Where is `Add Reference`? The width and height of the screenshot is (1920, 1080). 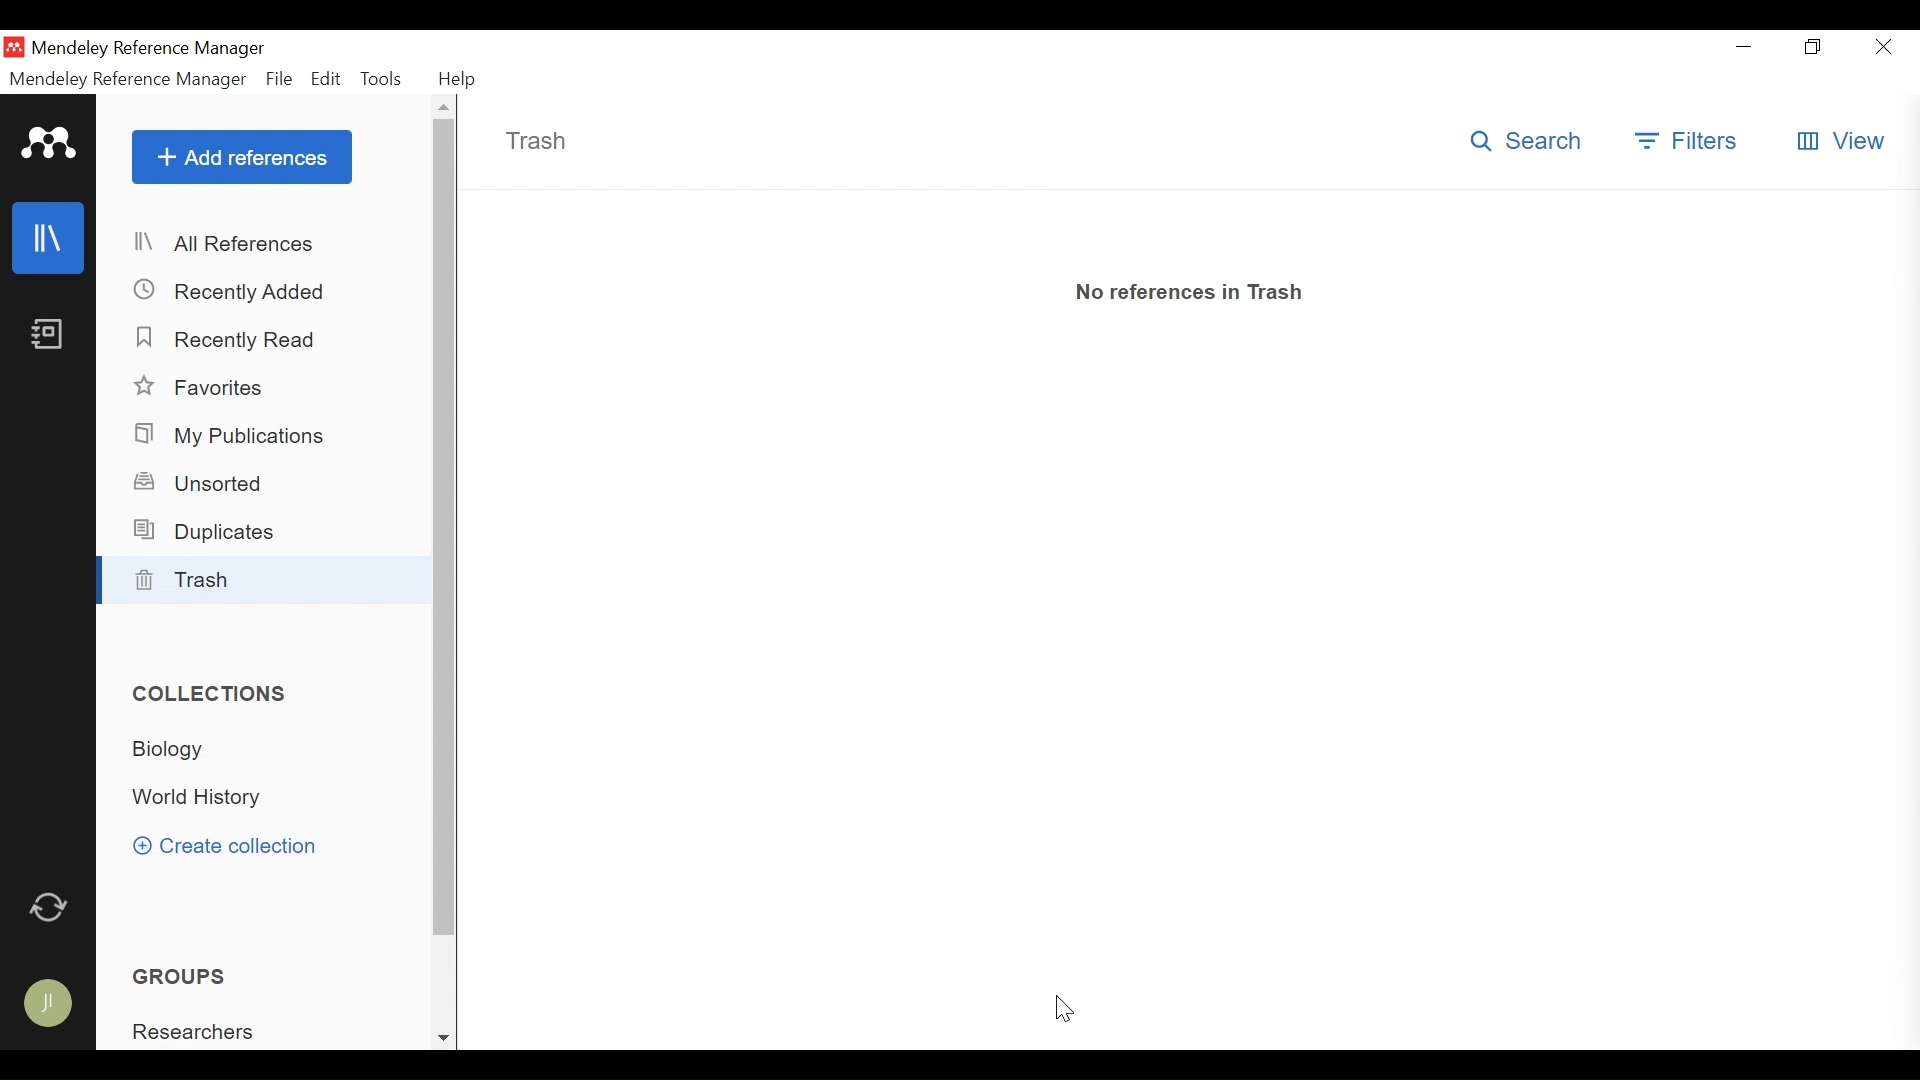 Add Reference is located at coordinates (241, 158).